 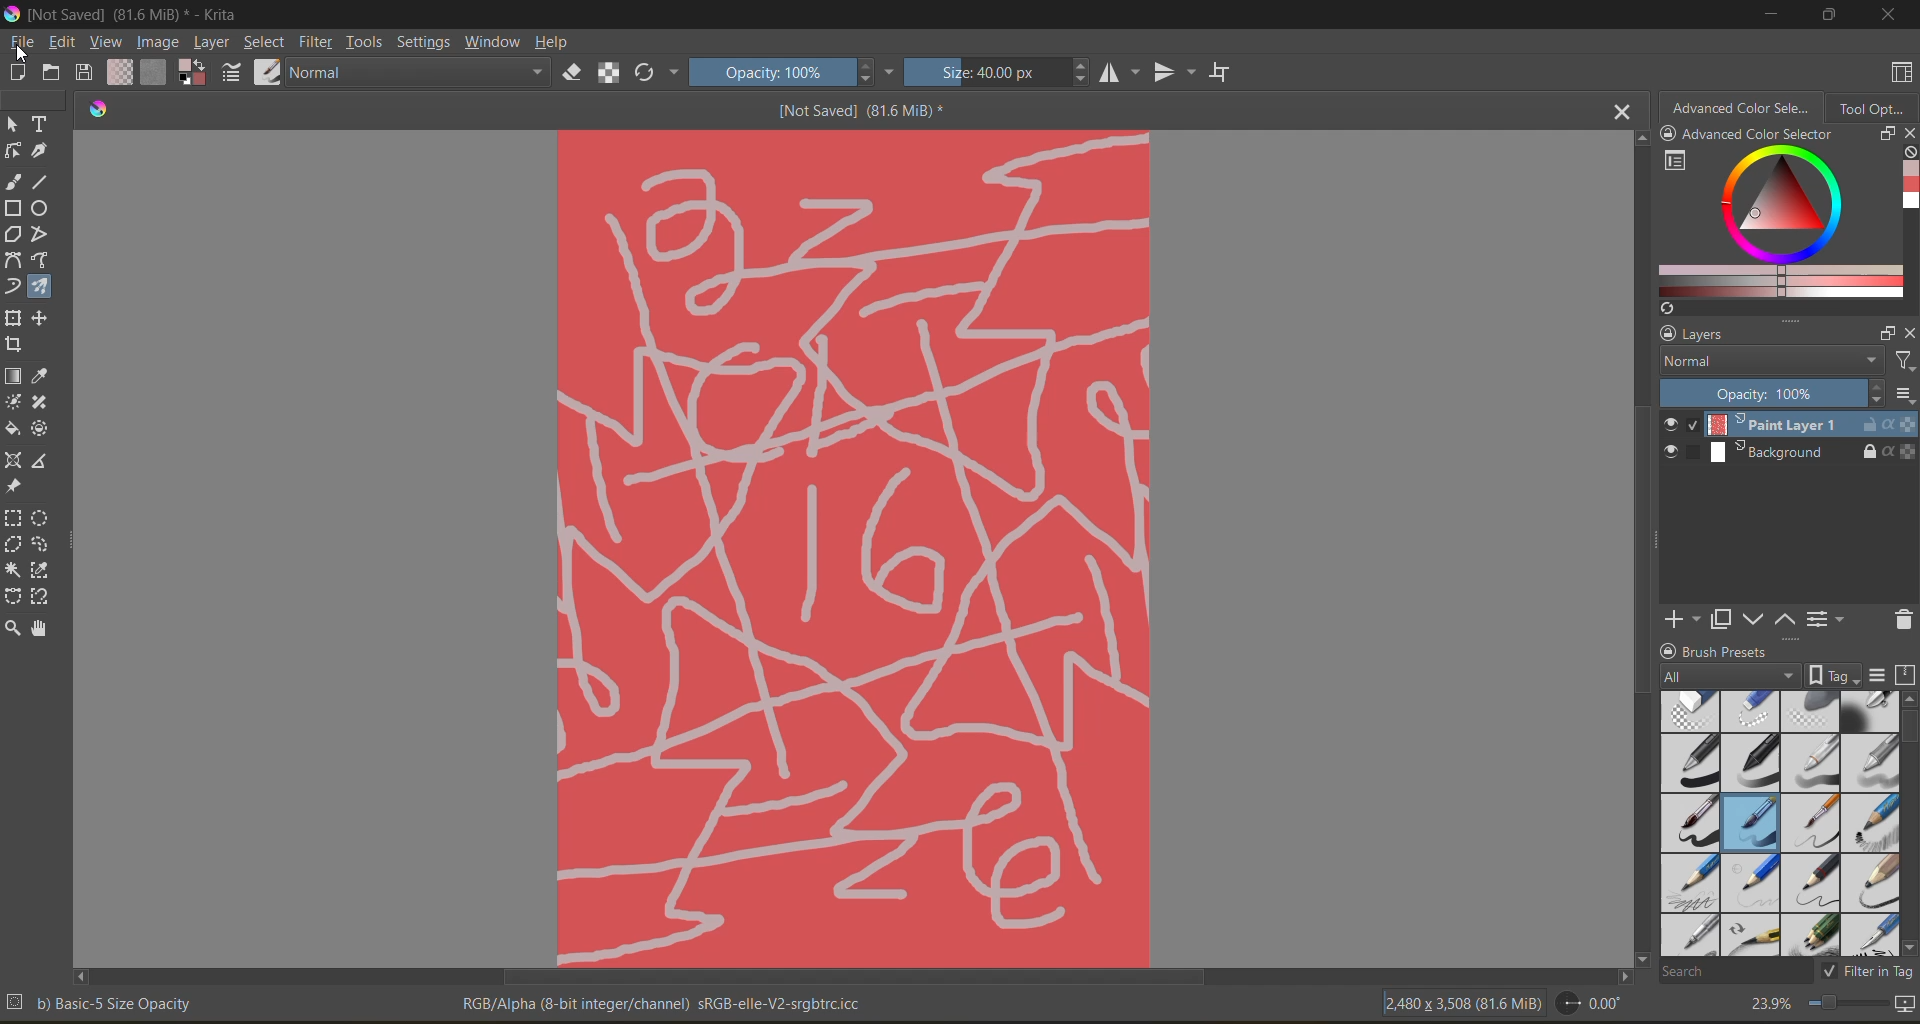 I want to click on layer, so click(x=1789, y=426).